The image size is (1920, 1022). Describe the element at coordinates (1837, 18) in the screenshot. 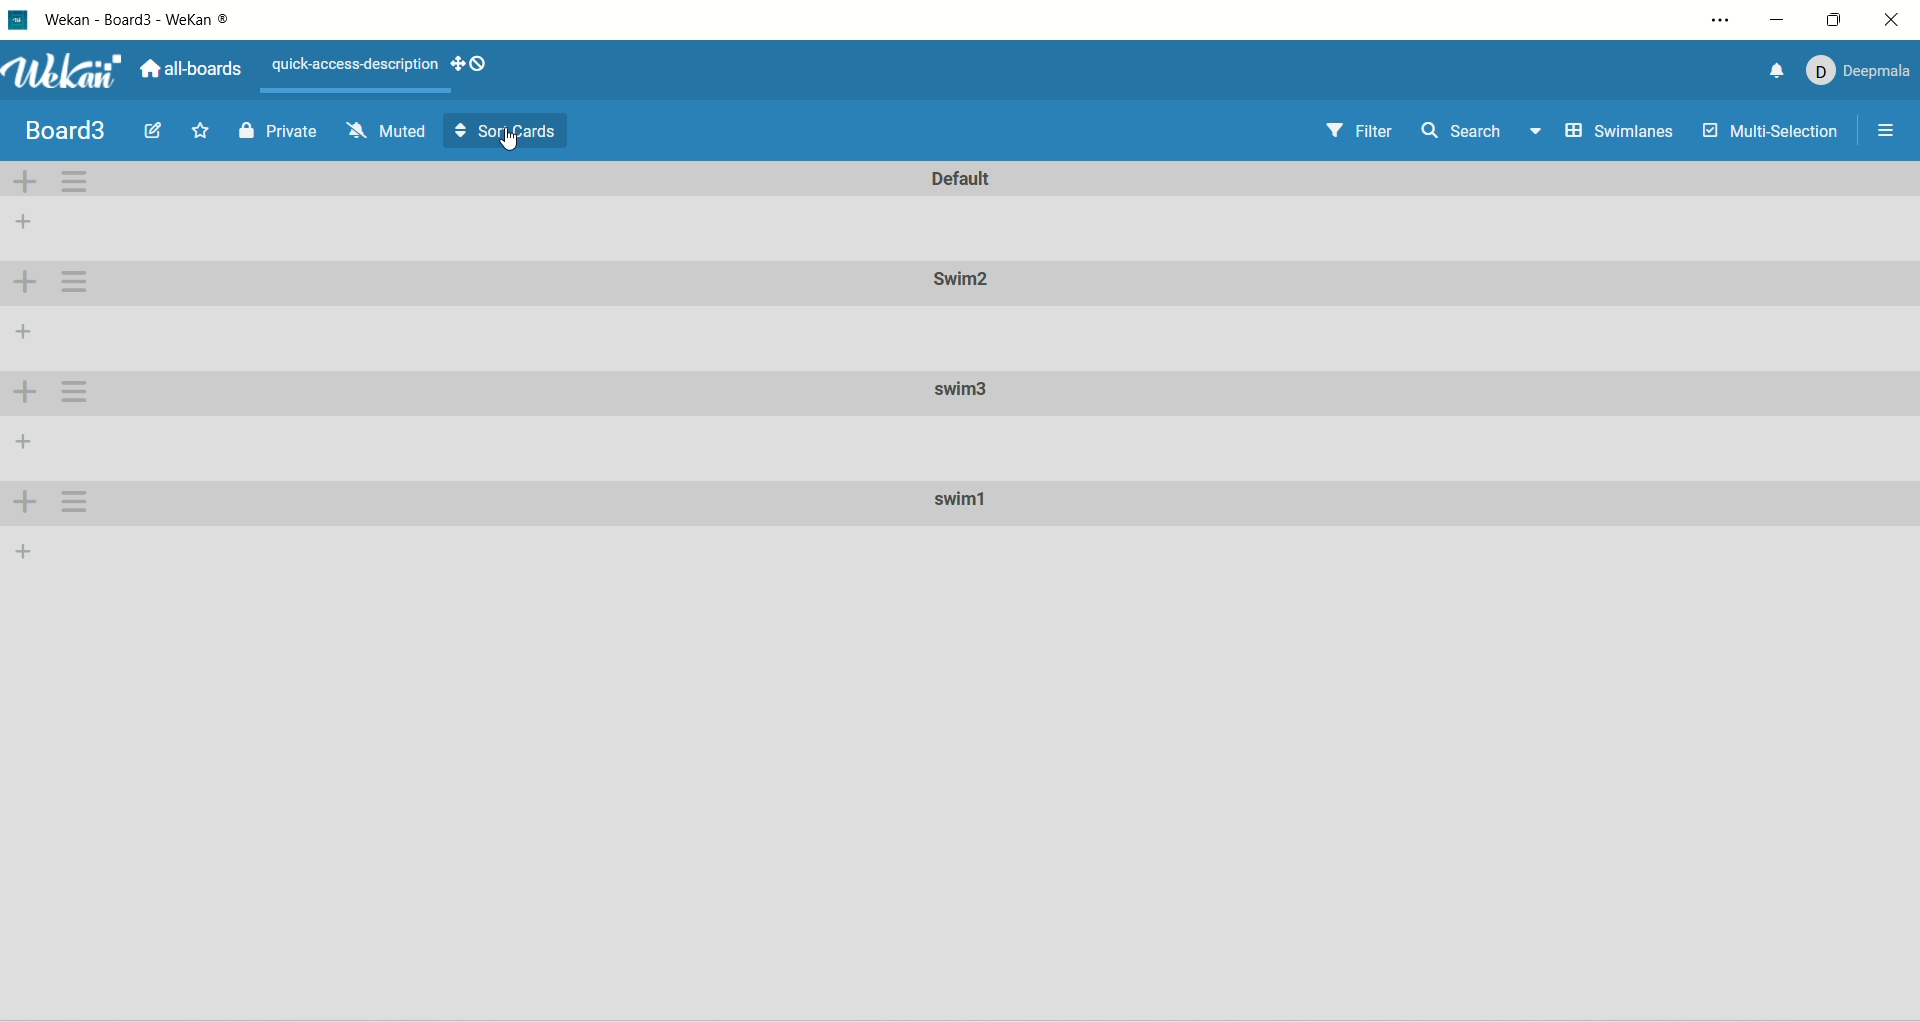

I see `maximize` at that location.